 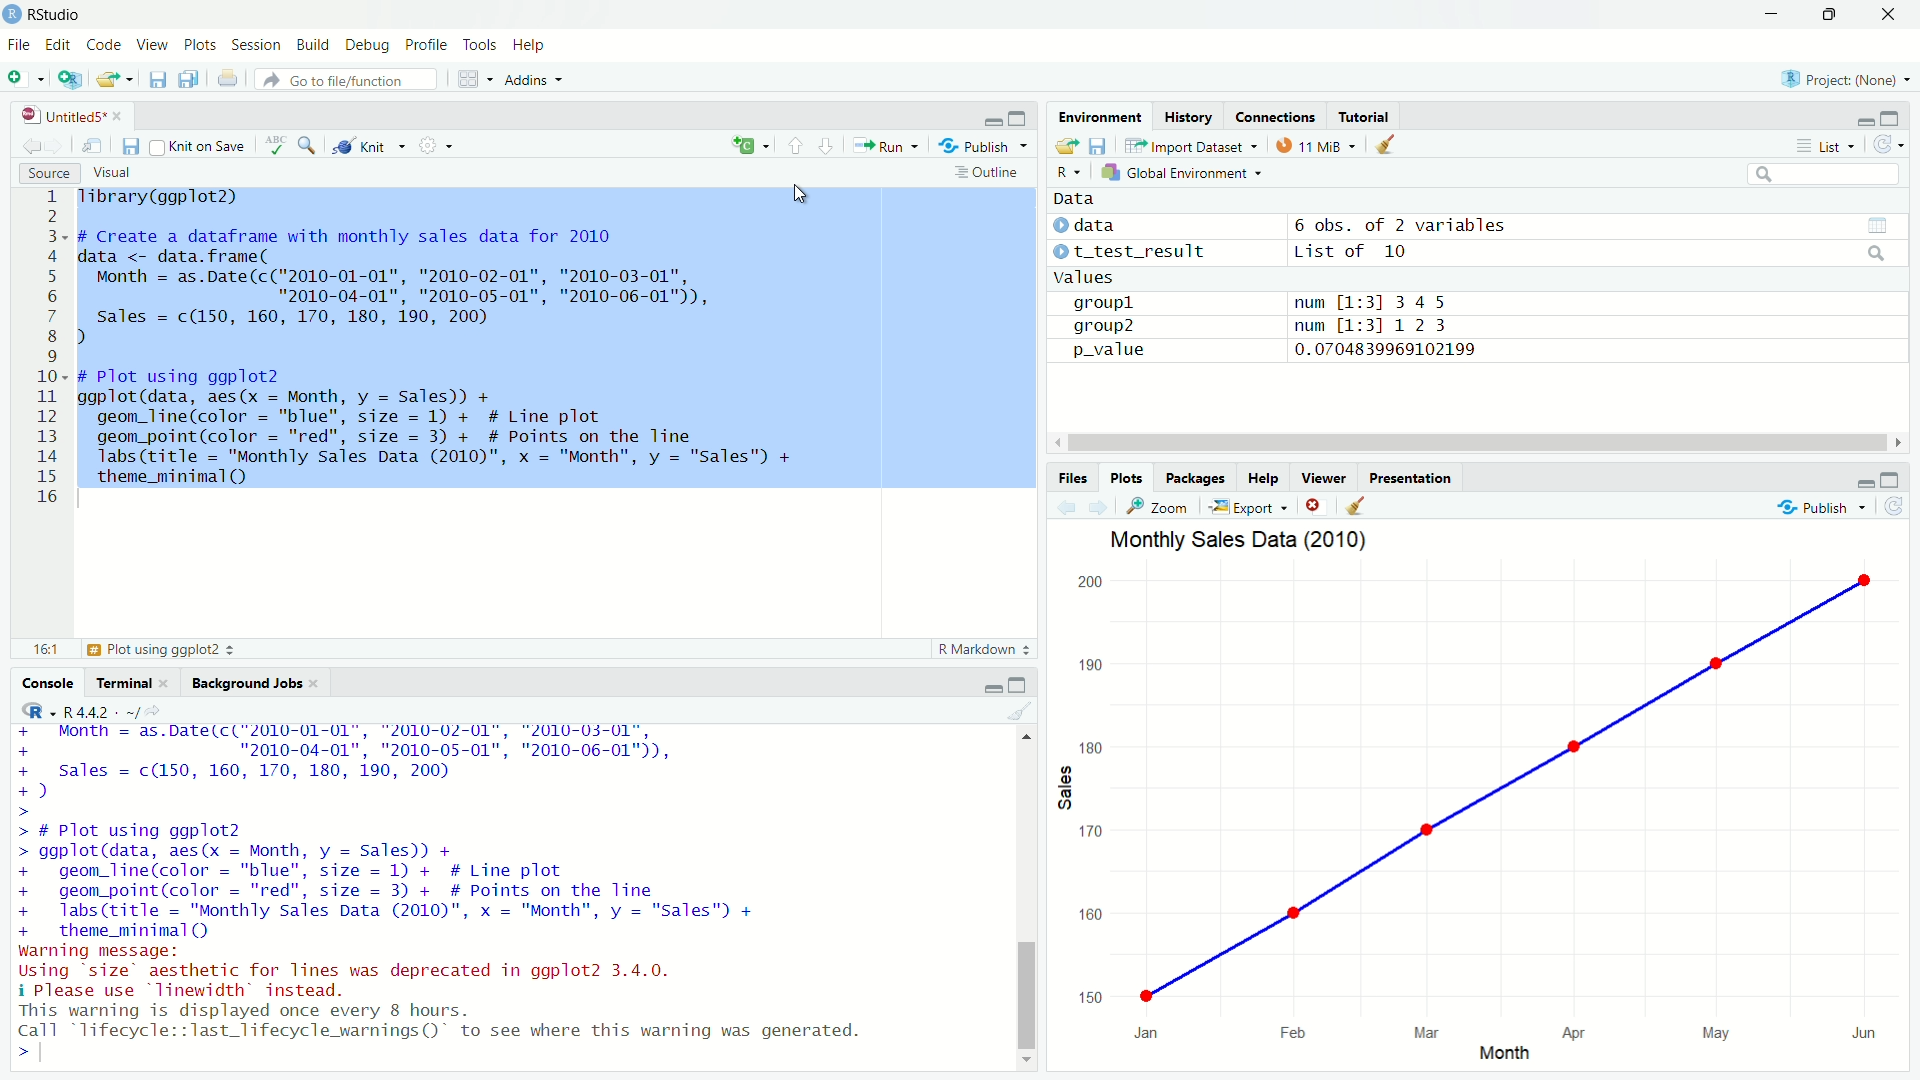 I want to click on Connections., so click(x=1275, y=116).